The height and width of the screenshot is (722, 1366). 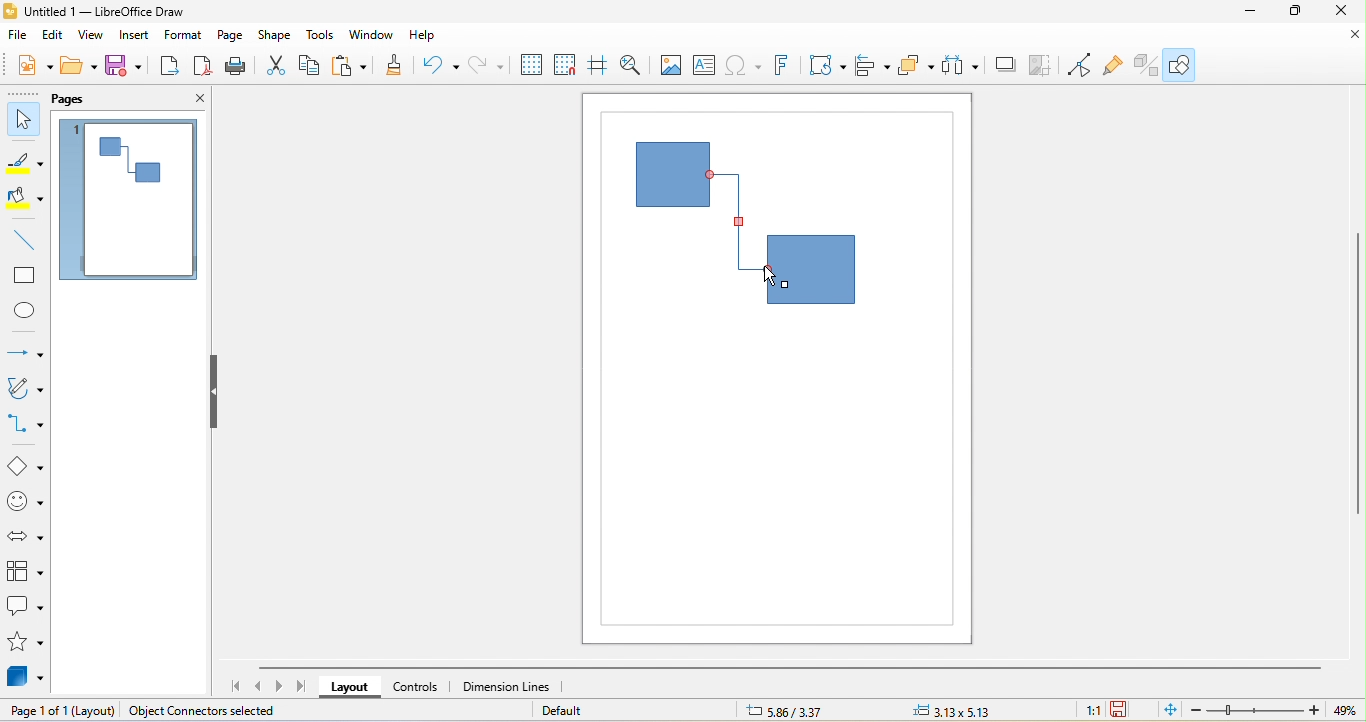 I want to click on scroll to first page, so click(x=231, y=687).